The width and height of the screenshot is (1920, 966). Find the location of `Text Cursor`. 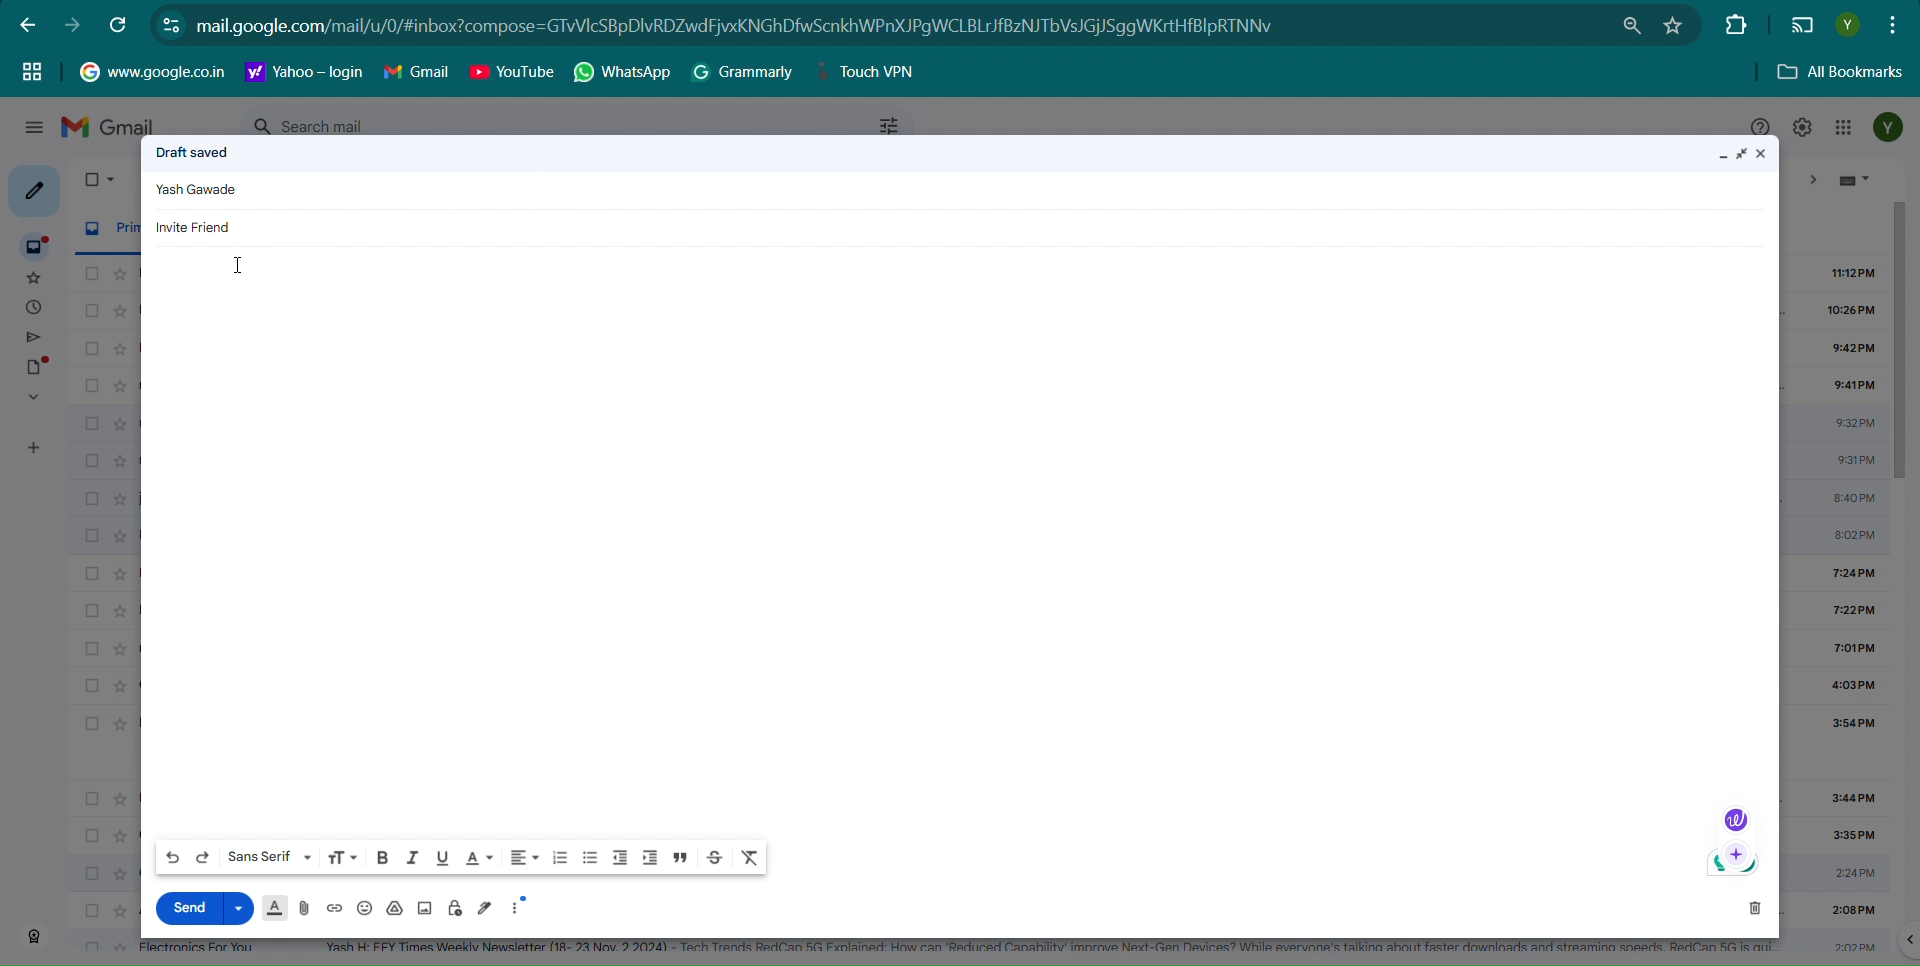

Text Cursor is located at coordinates (243, 266).